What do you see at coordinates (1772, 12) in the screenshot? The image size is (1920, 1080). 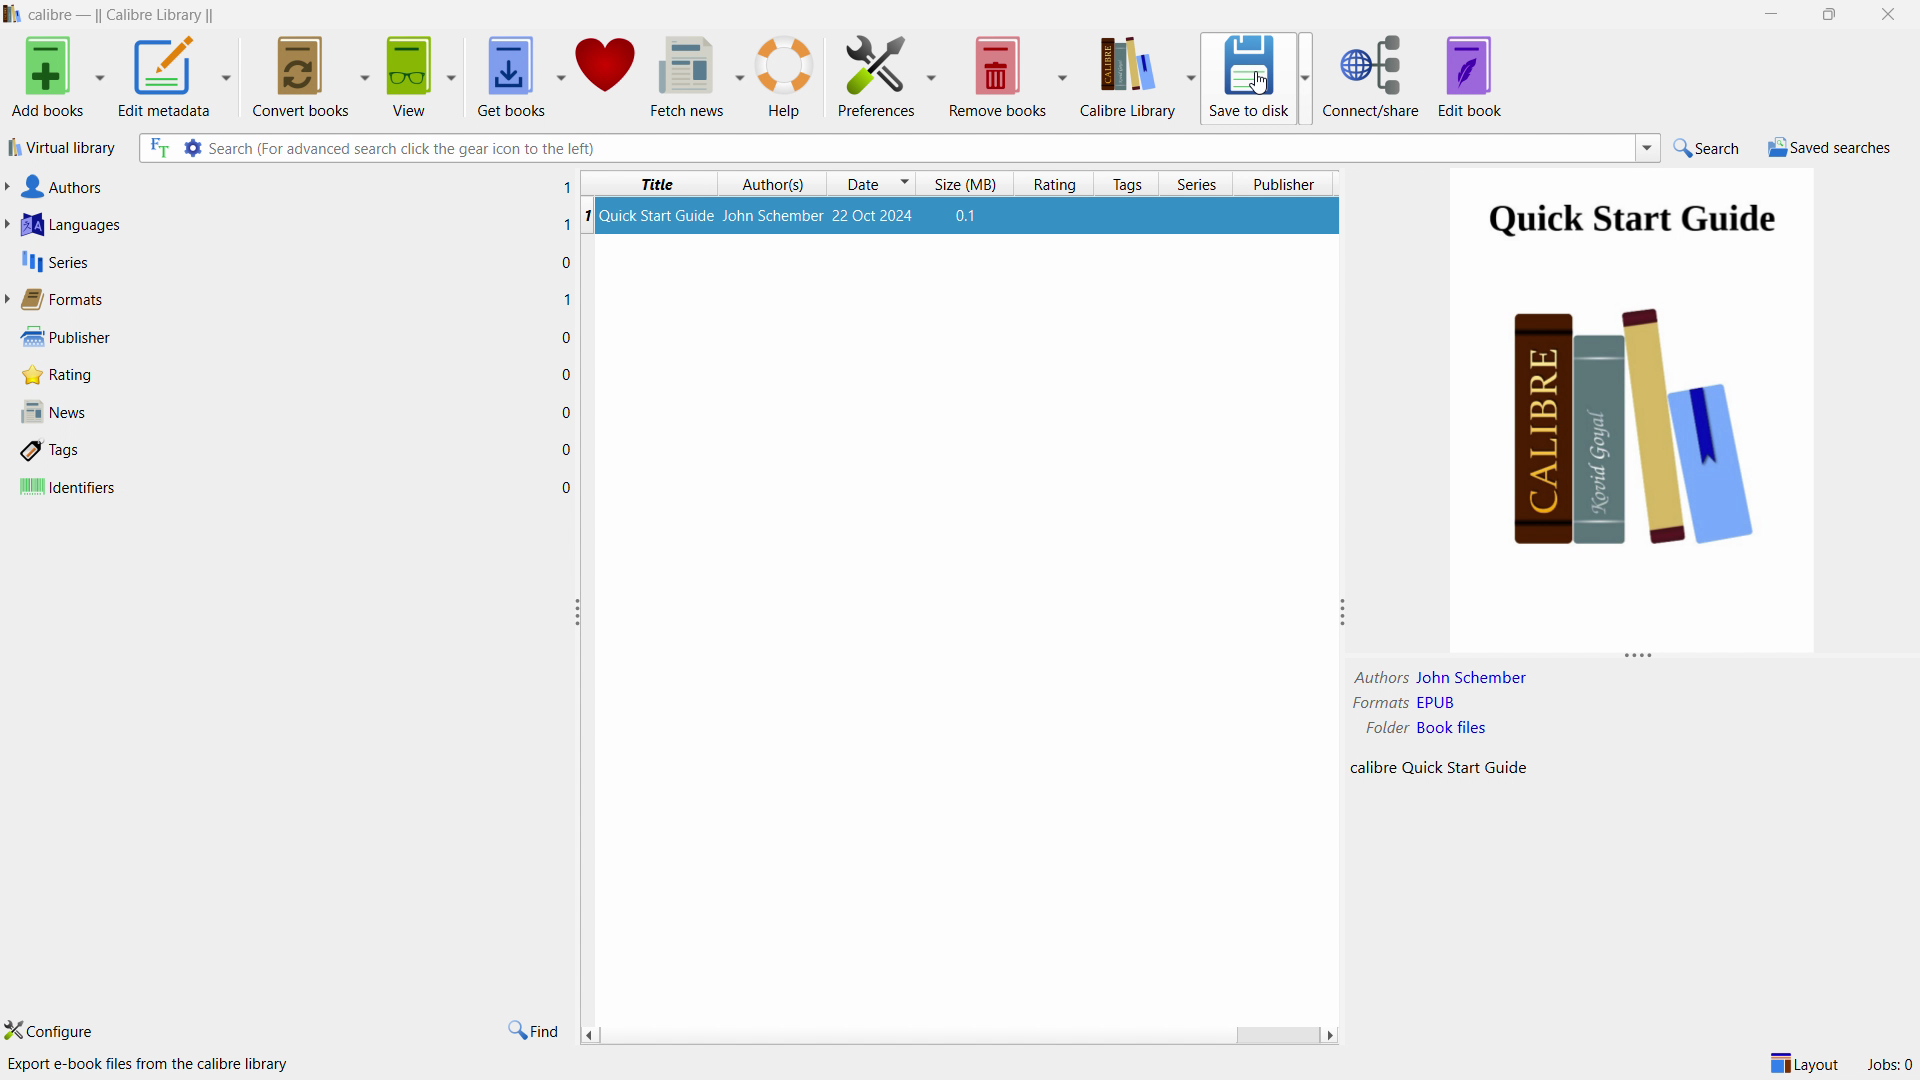 I see `minimize` at bounding box center [1772, 12].